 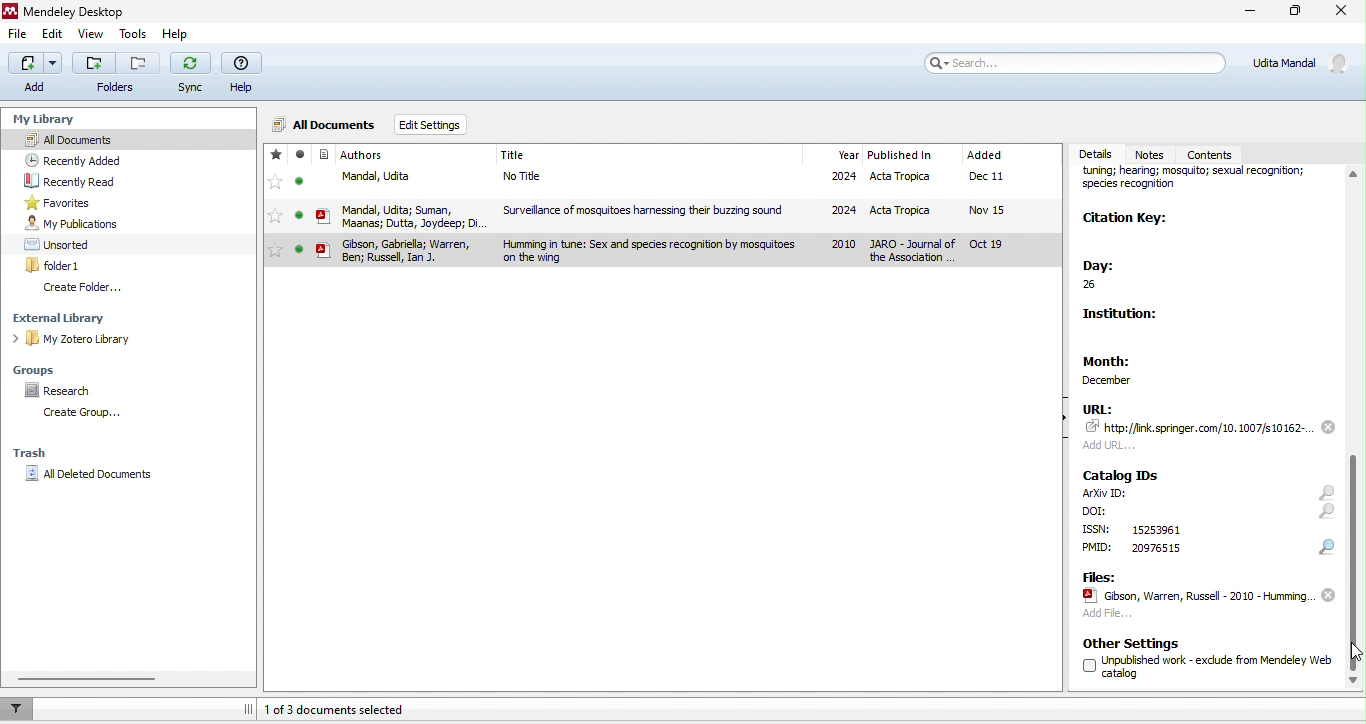 I want to click on filter, so click(x=20, y=708).